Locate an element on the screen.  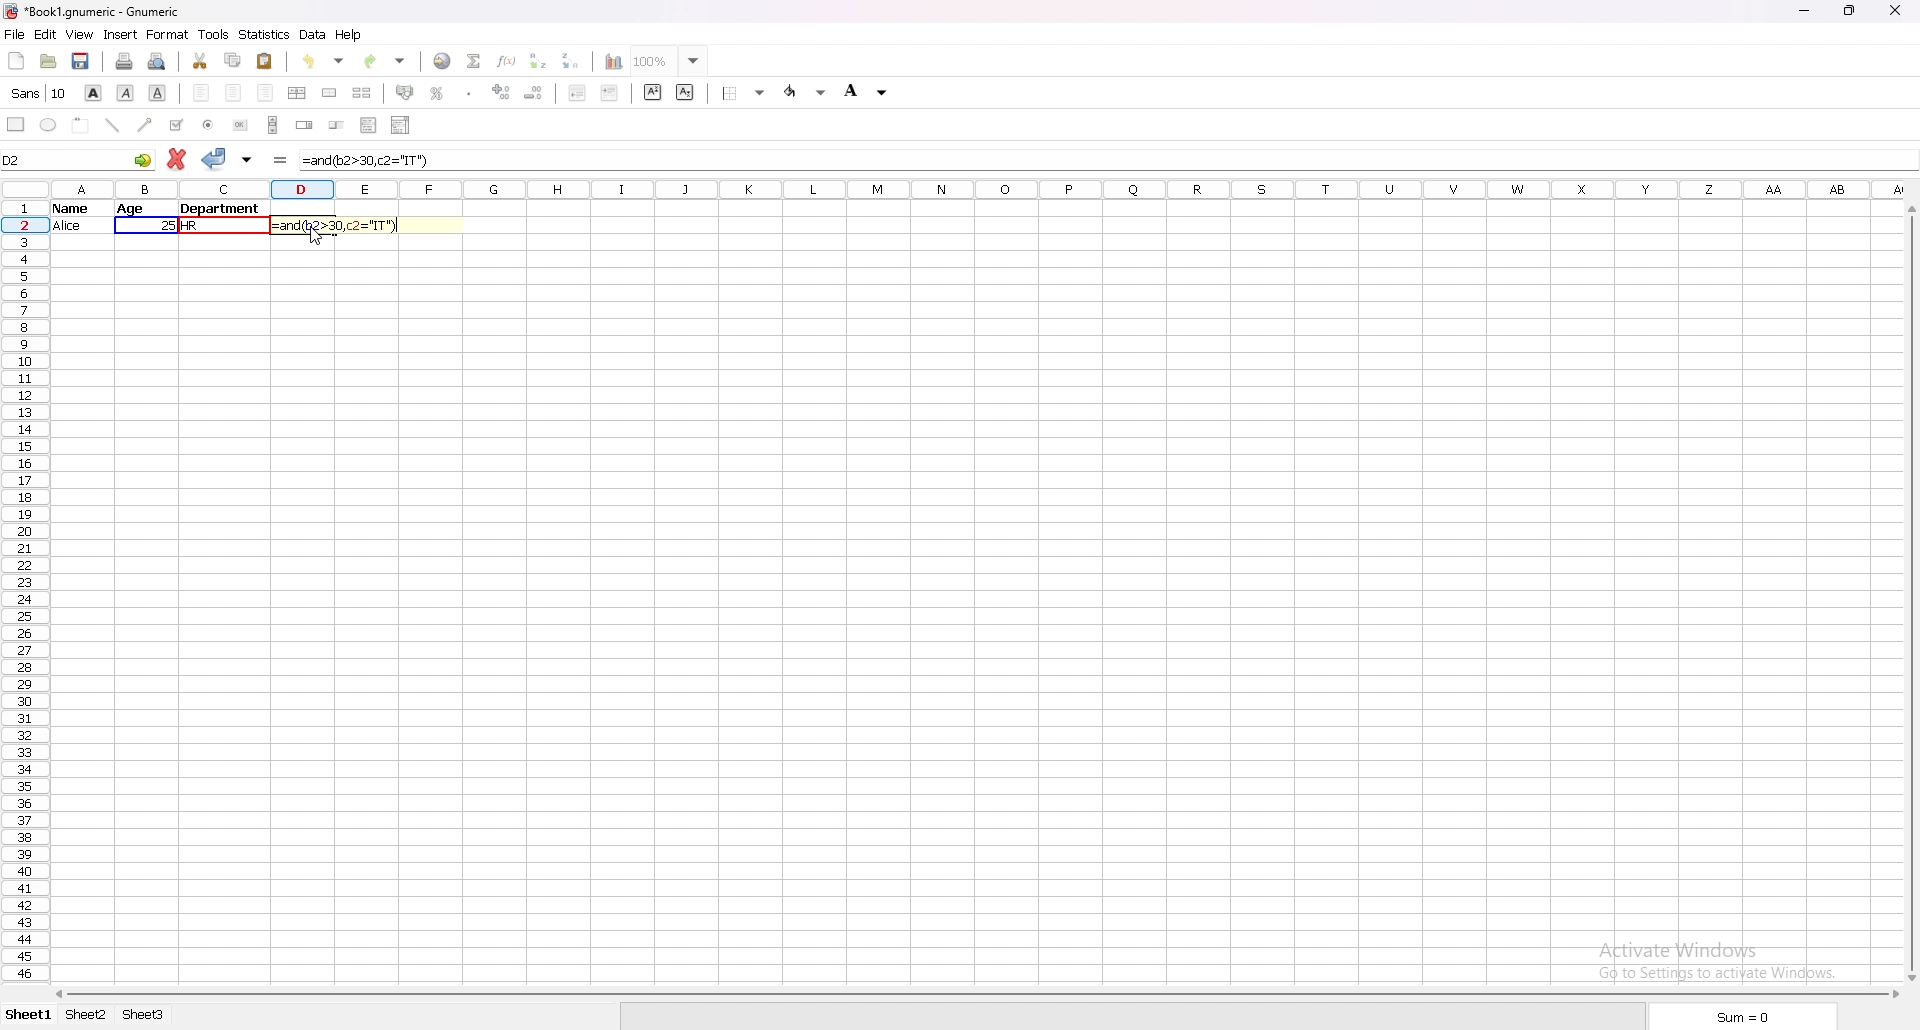
centre is located at coordinates (233, 92).